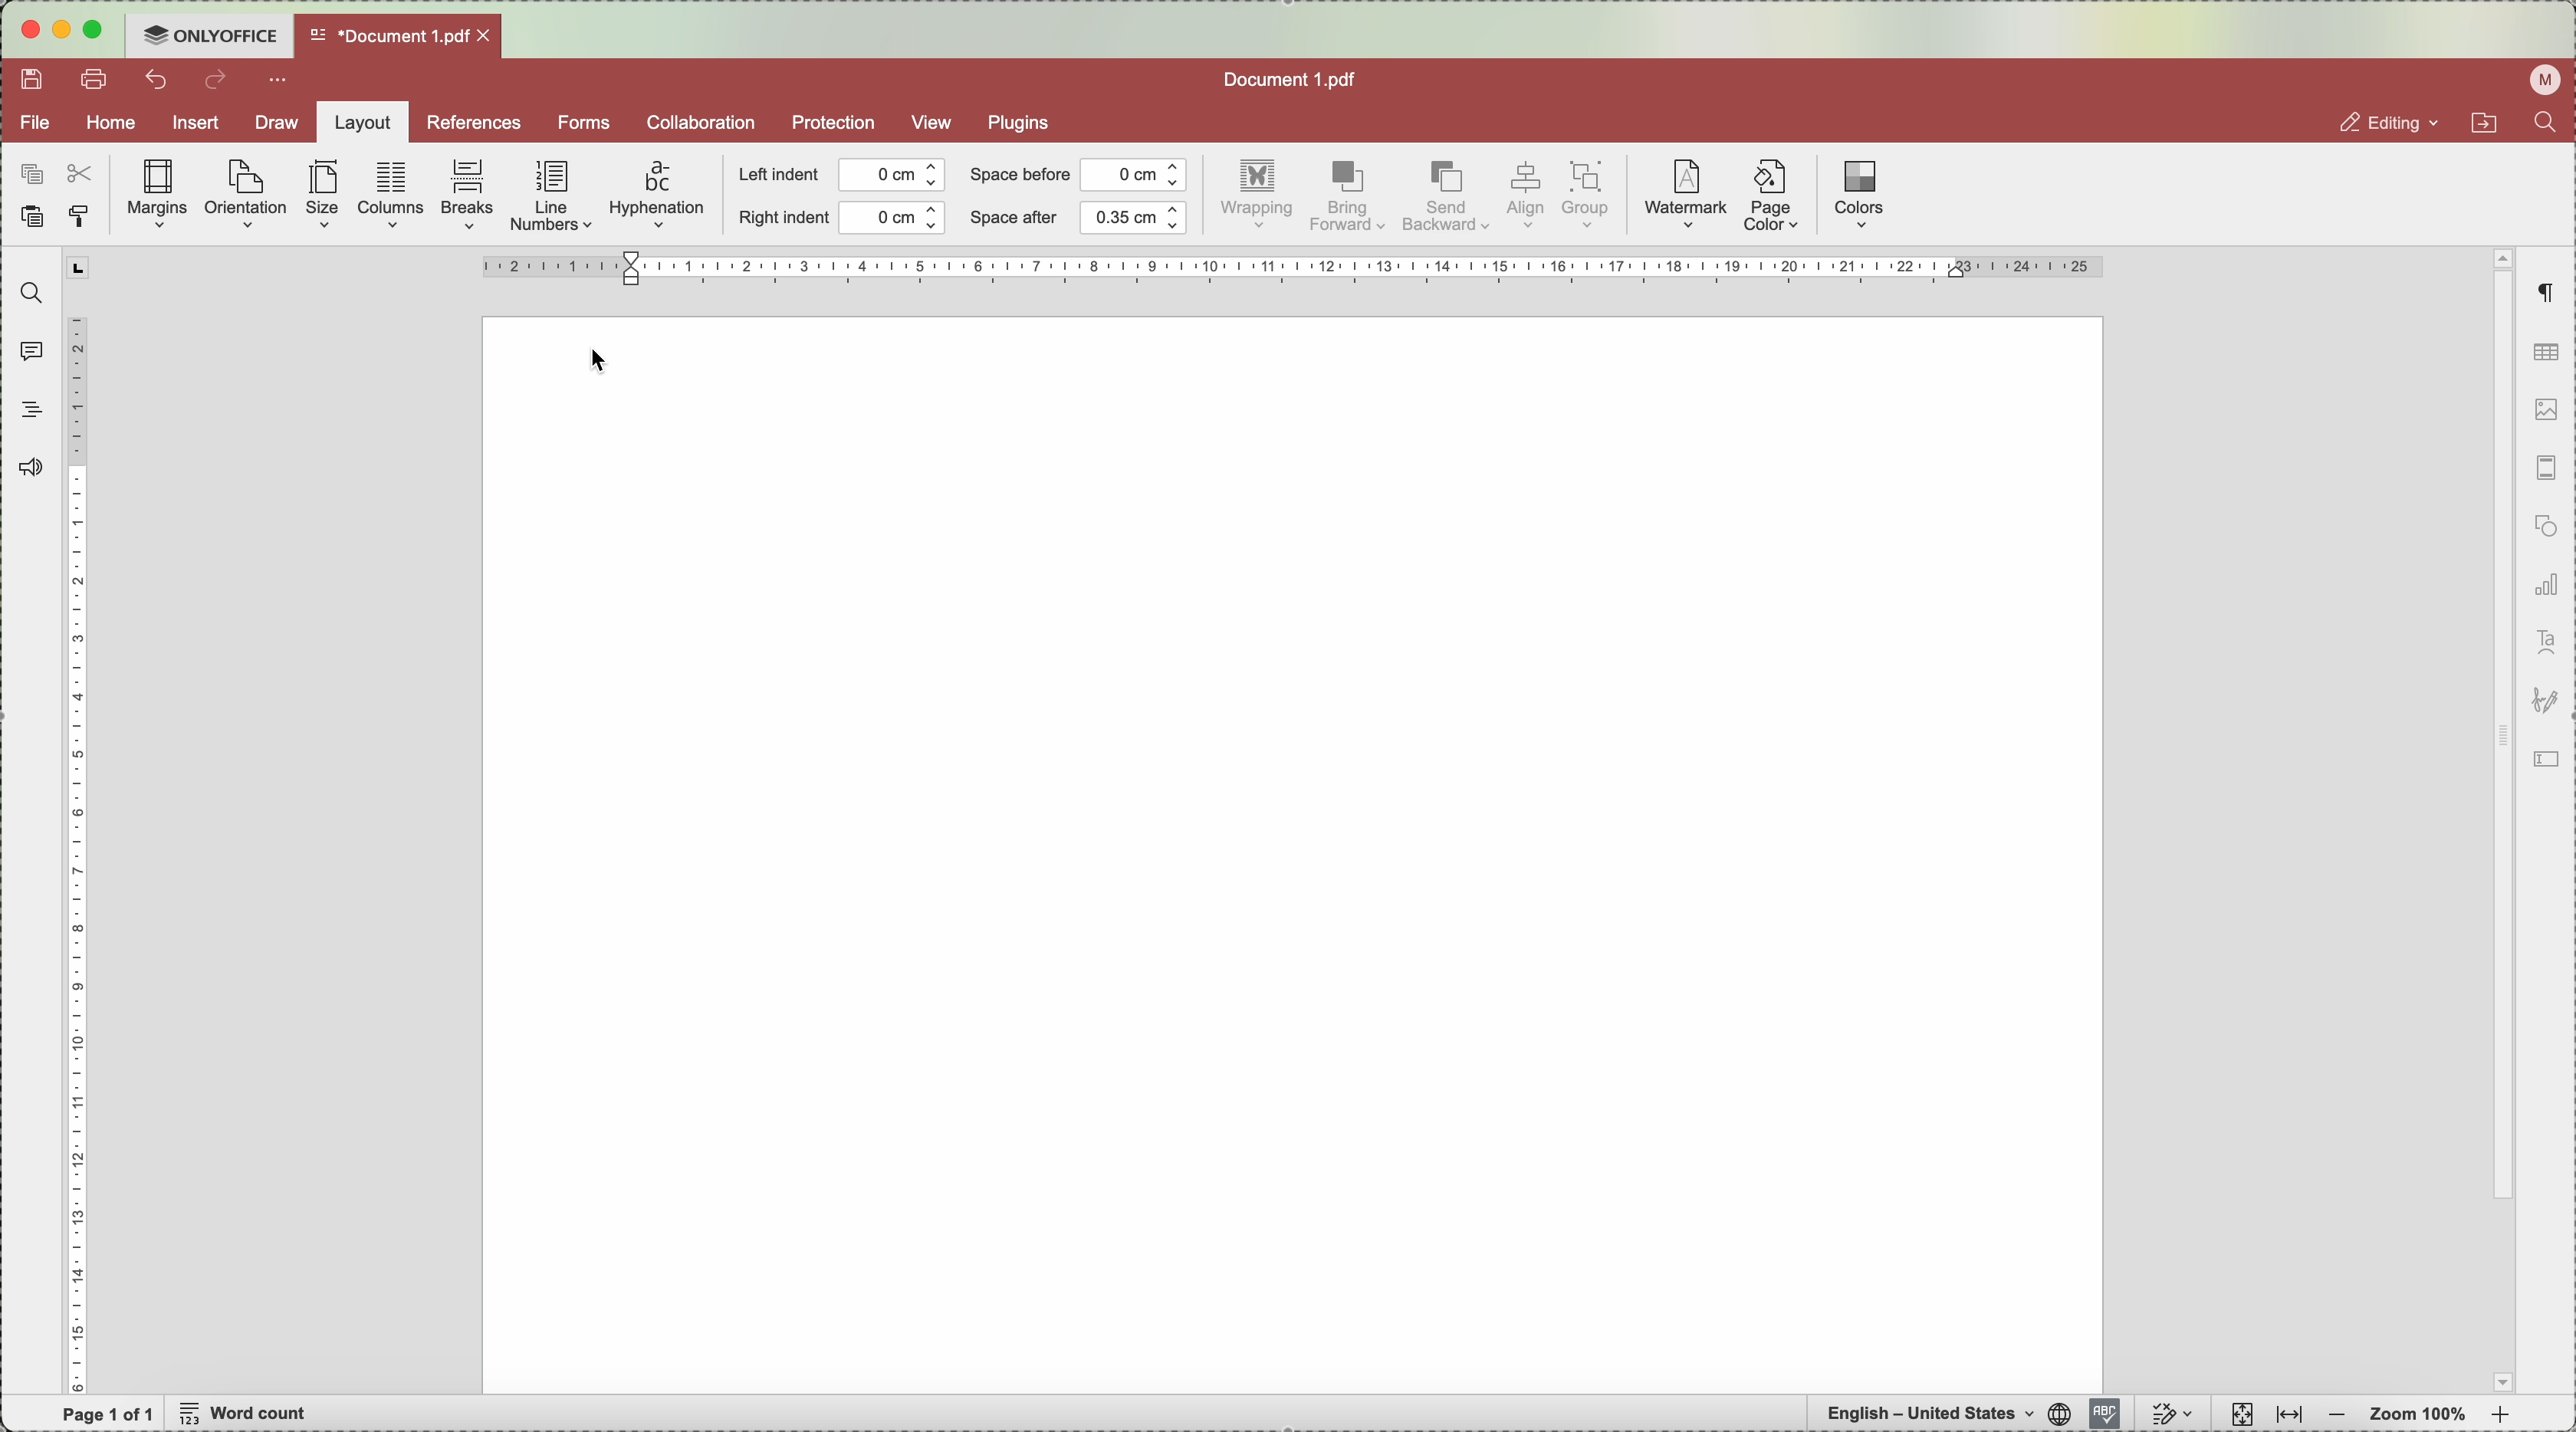 The width and height of the screenshot is (2576, 1432). What do you see at coordinates (1294, 77) in the screenshot?
I see `file name` at bounding box center [1294, 77].